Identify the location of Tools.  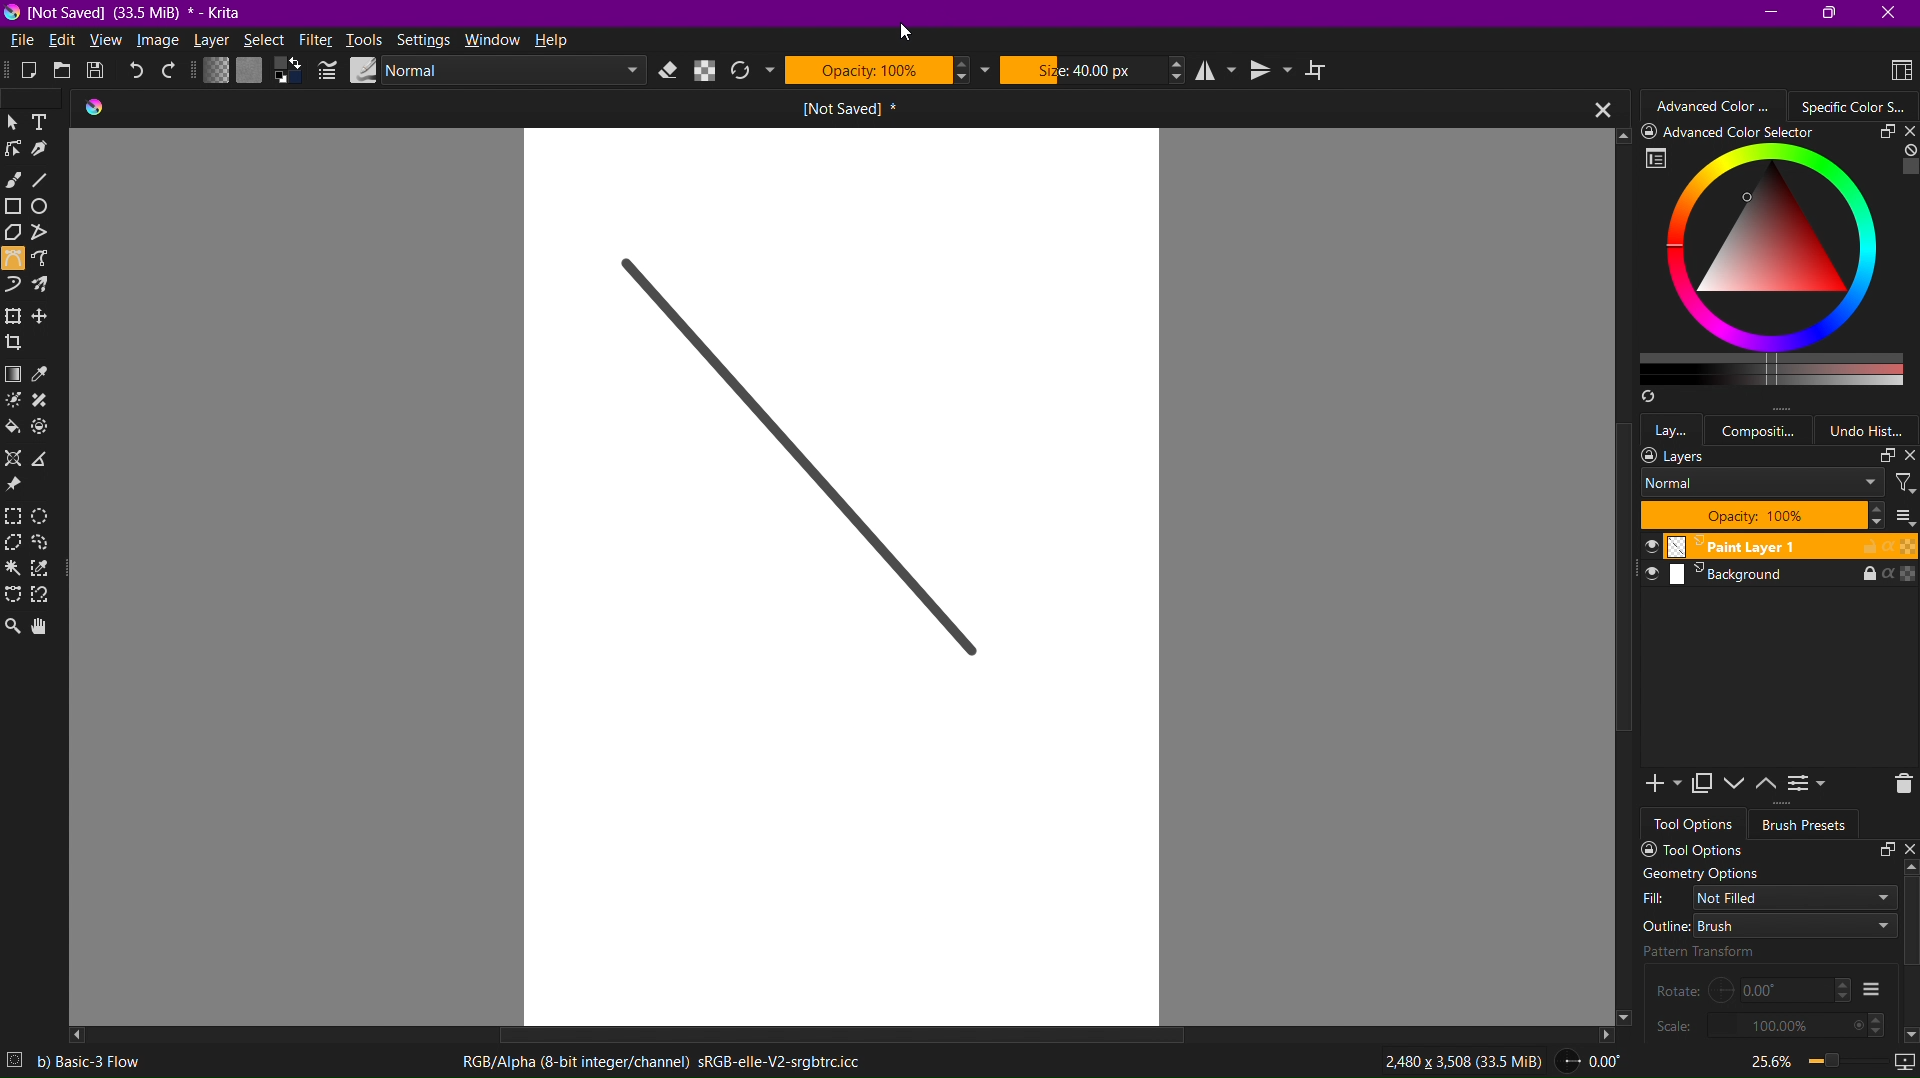
(366, 40).